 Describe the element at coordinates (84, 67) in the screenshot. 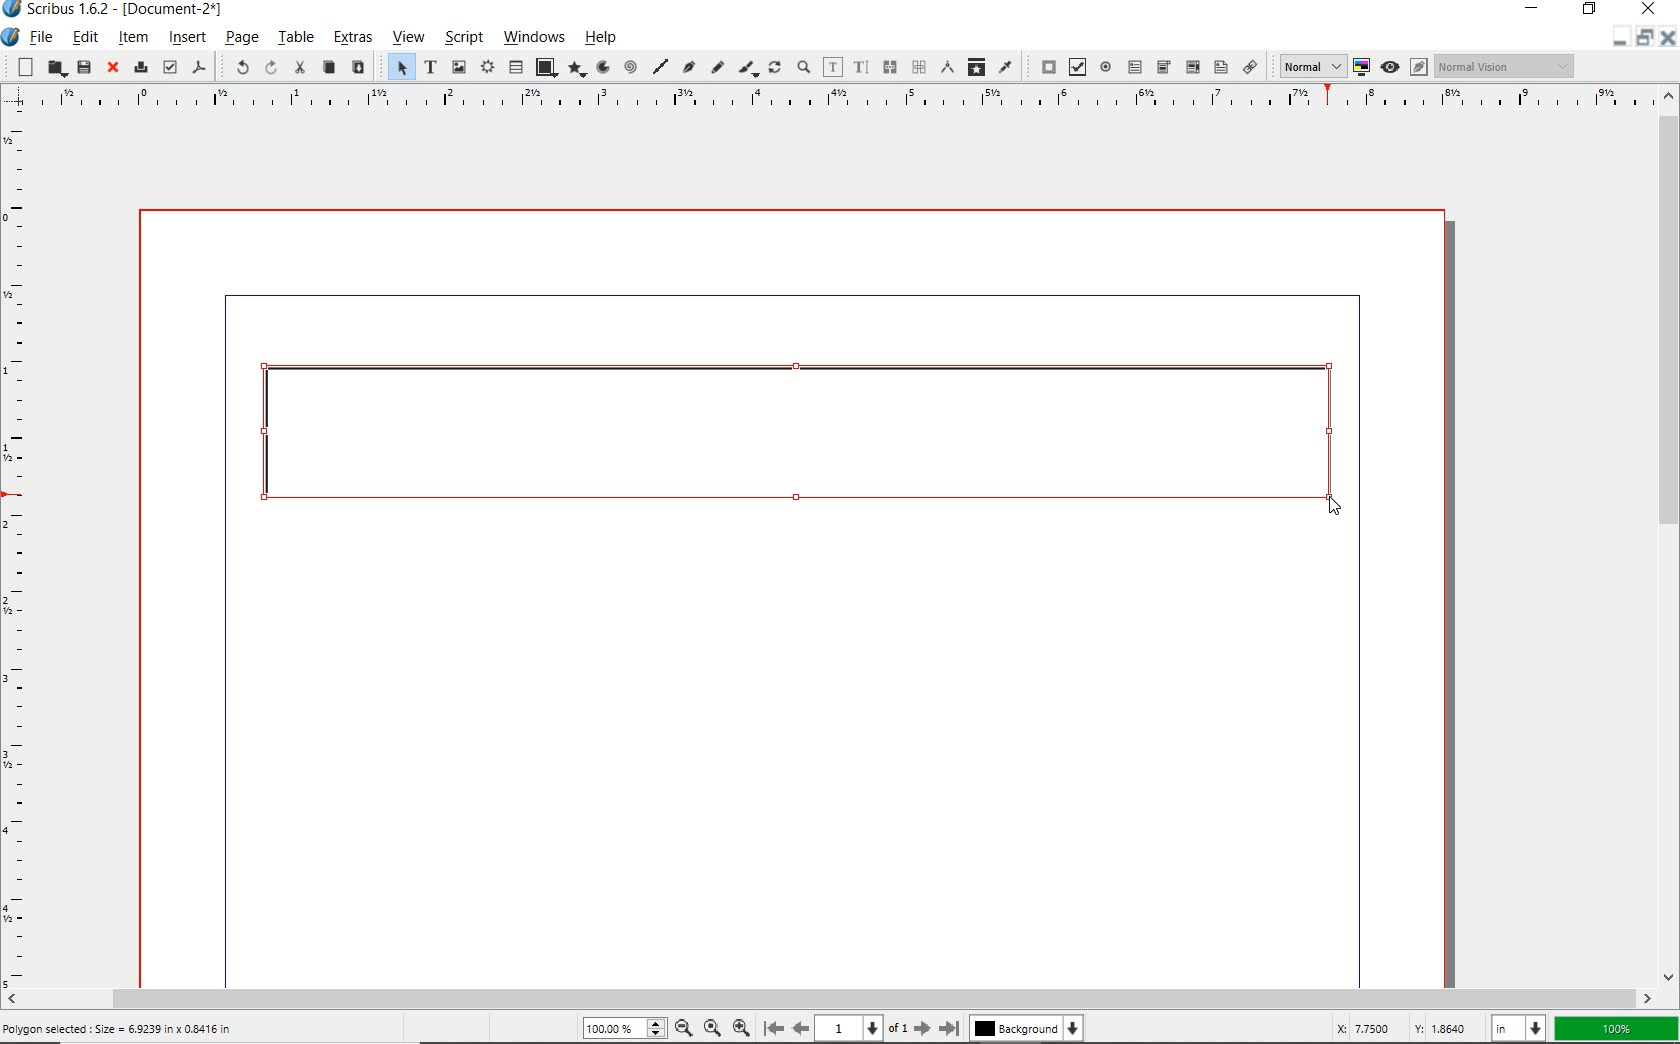

I see `save` at that location.